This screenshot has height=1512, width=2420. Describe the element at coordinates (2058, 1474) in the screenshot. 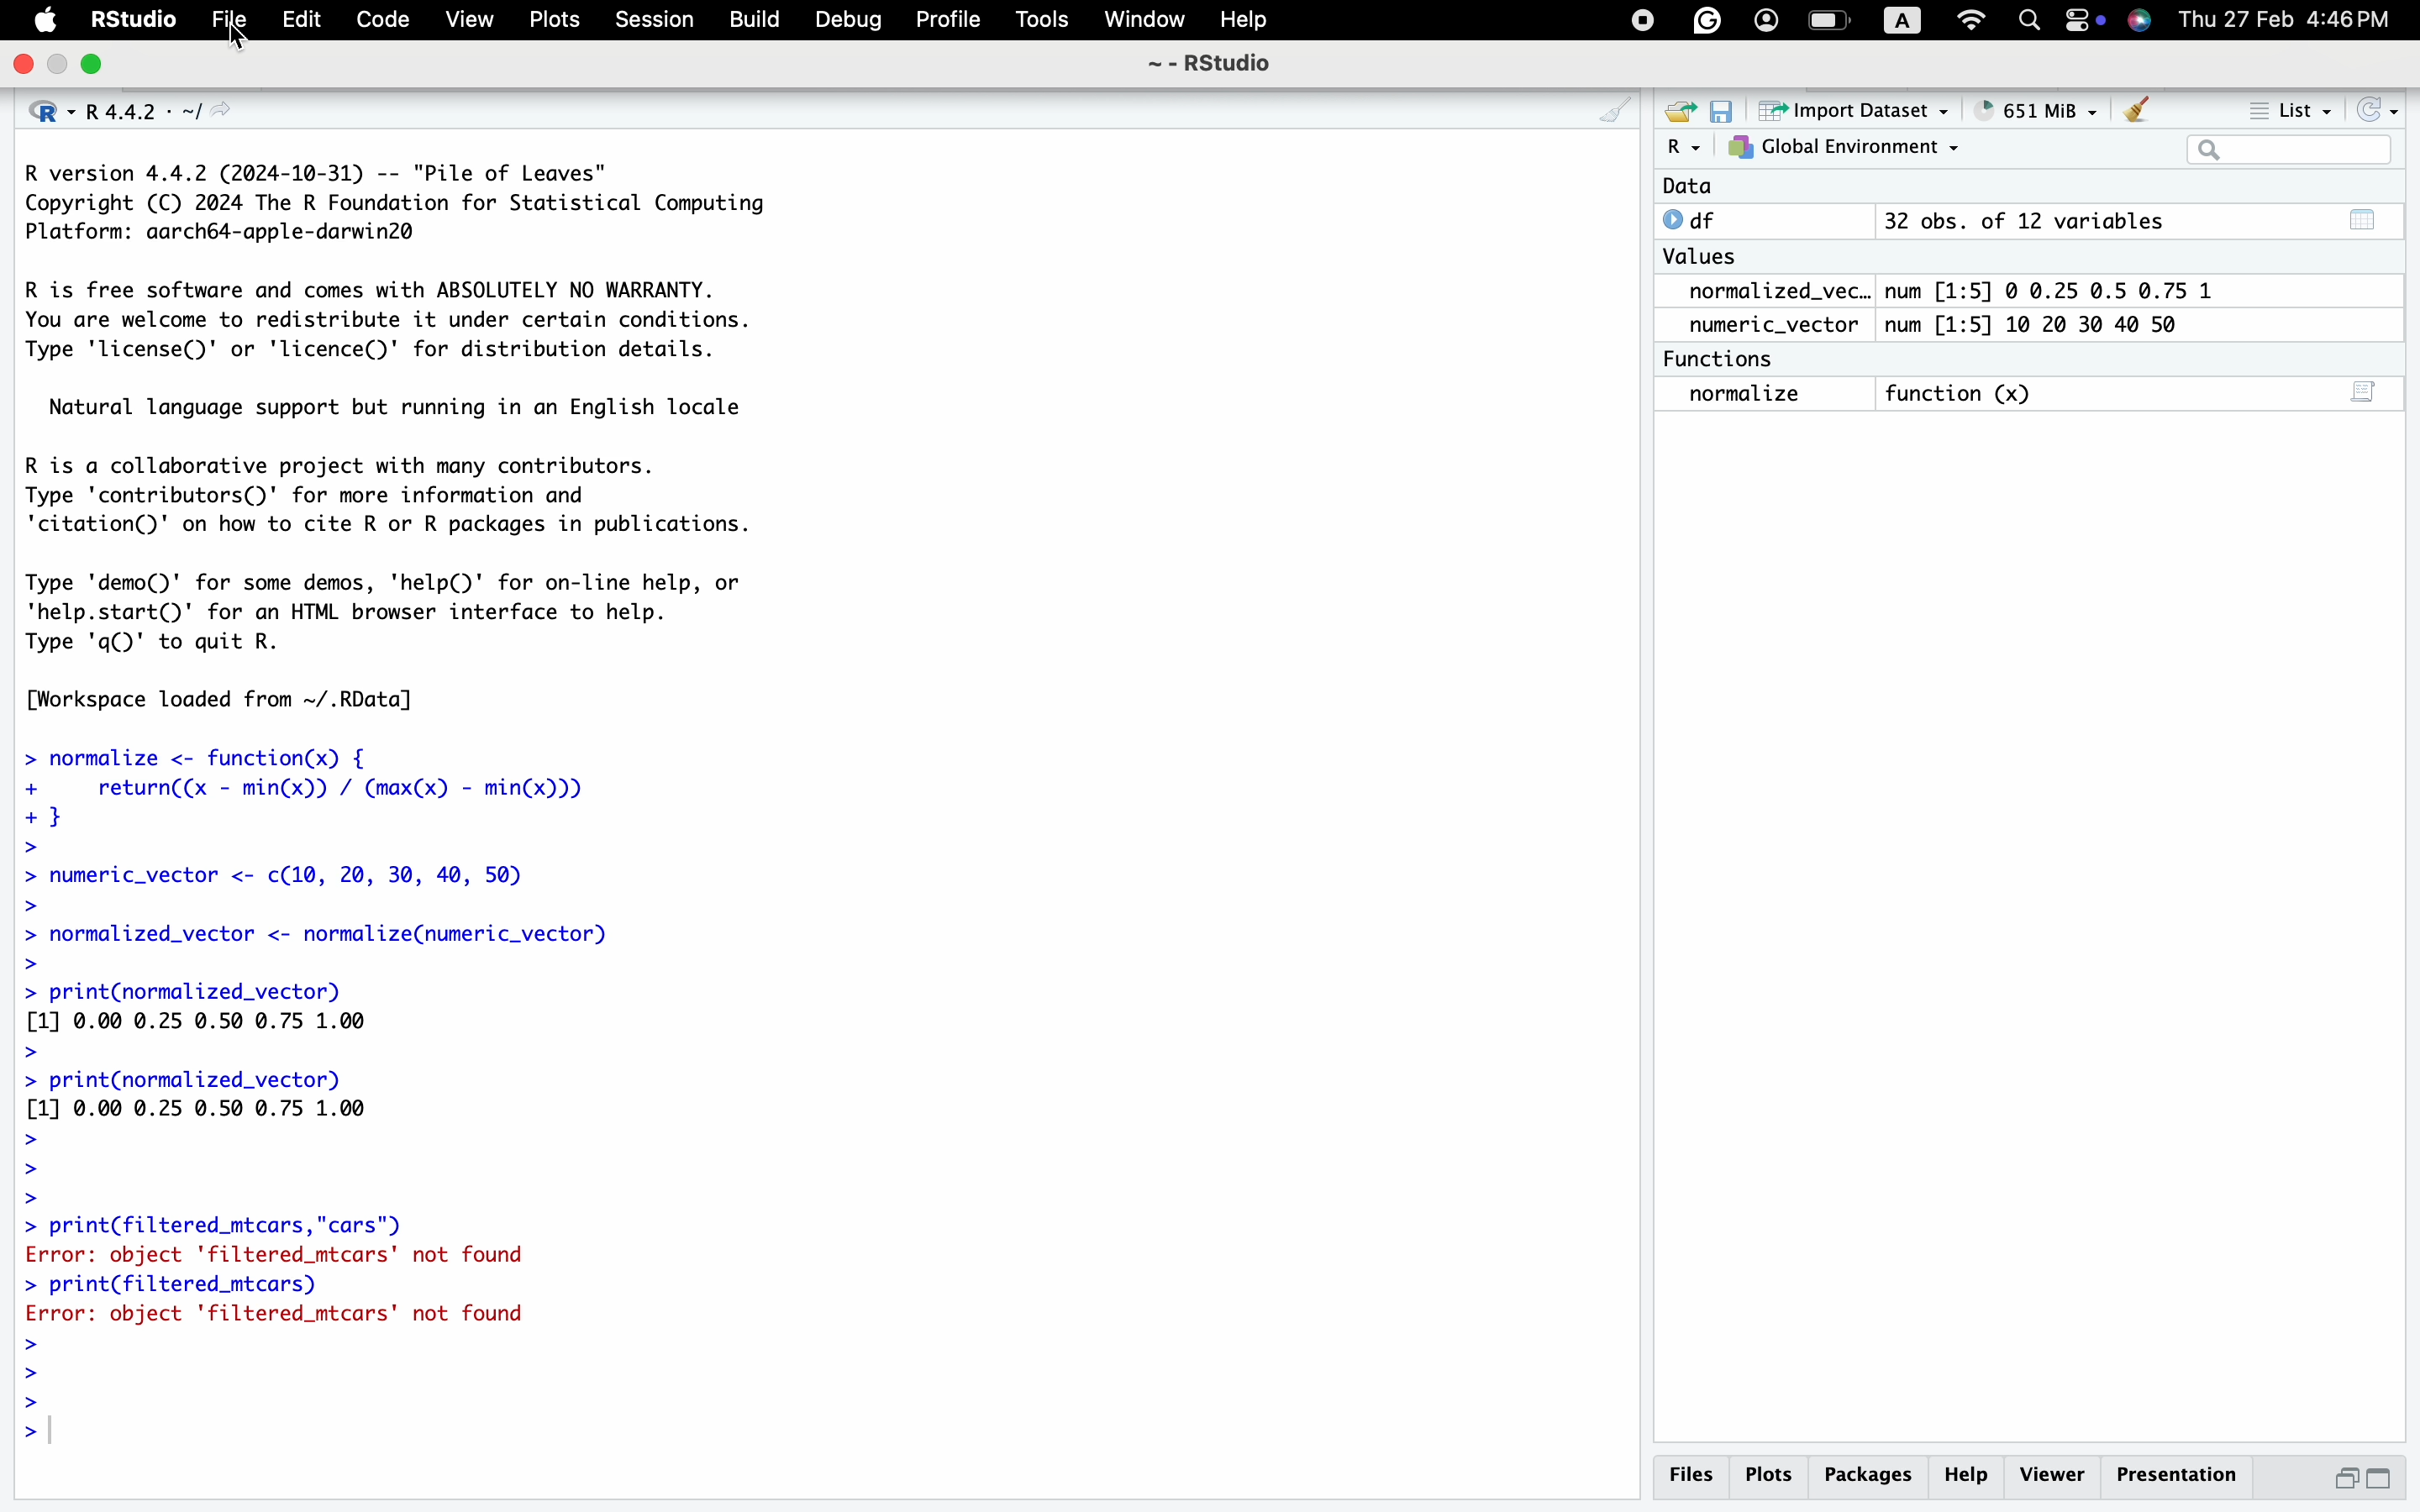

I see `p Viewer` at that location.